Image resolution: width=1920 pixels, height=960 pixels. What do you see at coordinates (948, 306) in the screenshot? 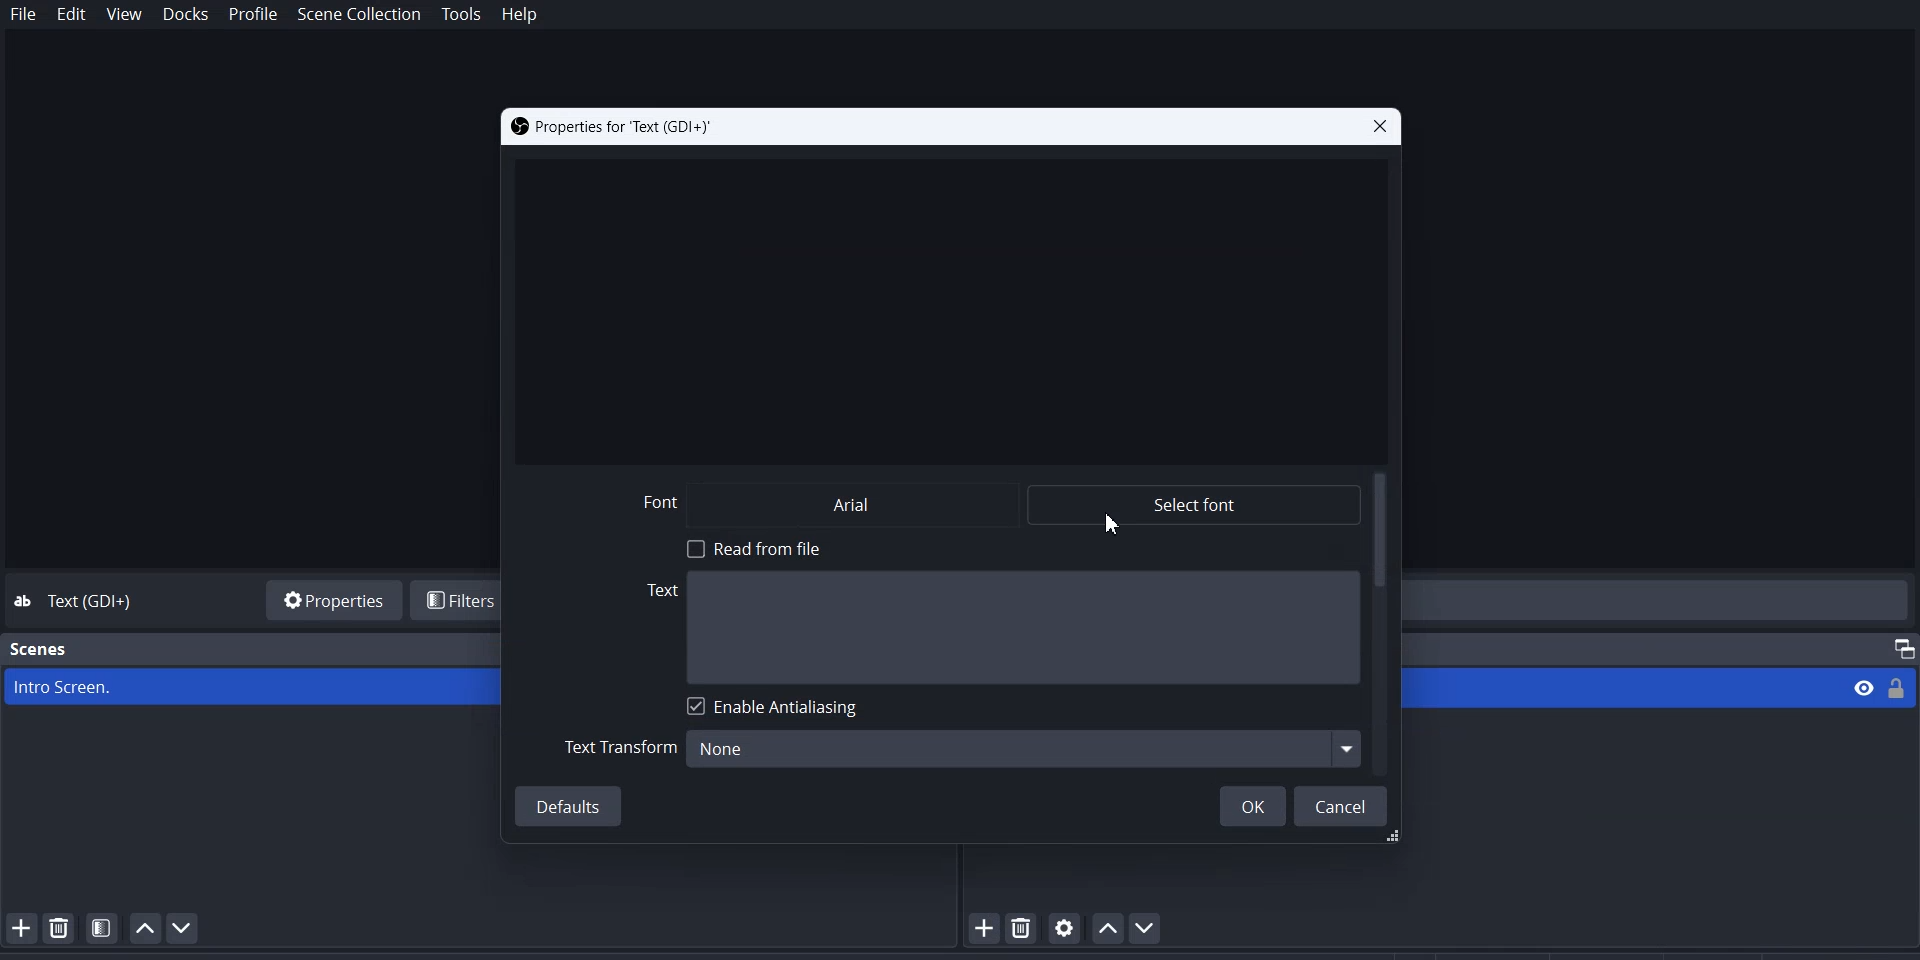
I see `Preview Window` at bounding box center [948, 306].